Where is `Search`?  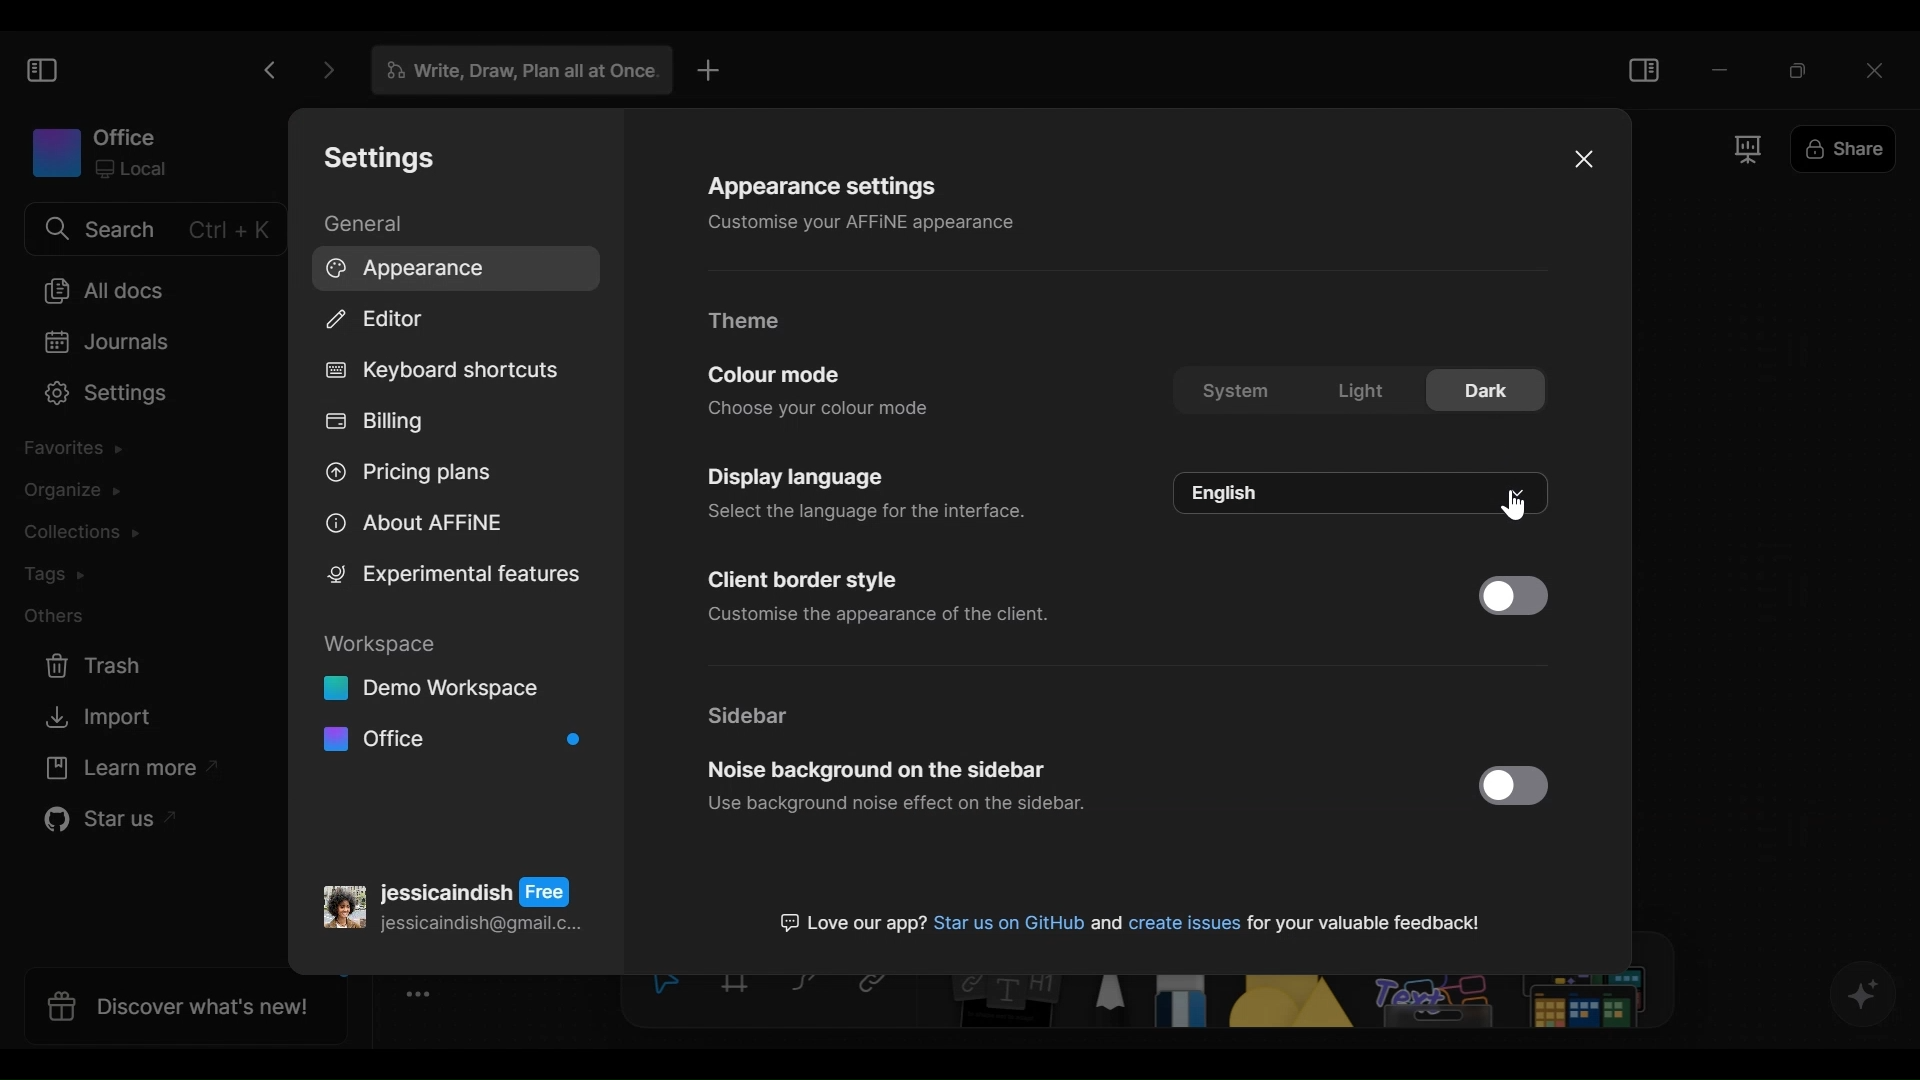
Search is located at coordinates (153, 229).